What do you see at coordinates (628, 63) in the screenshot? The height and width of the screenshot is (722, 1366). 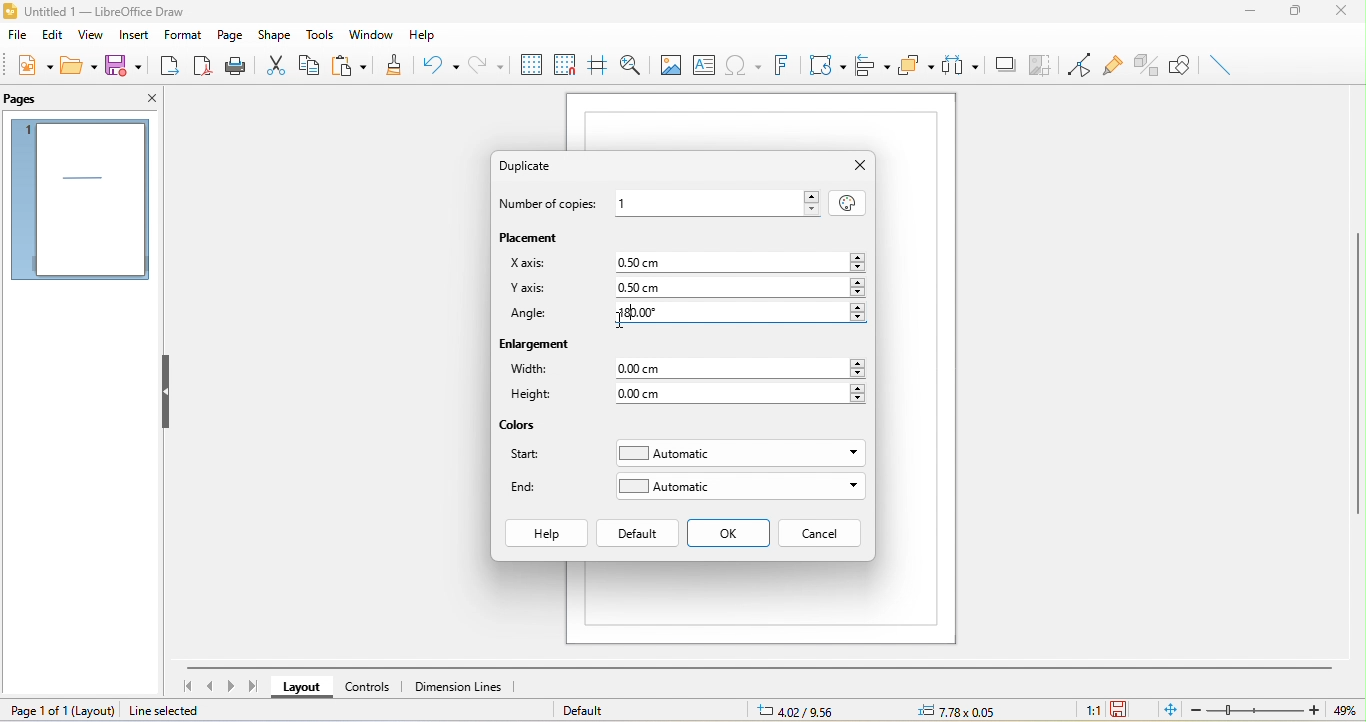 I see `zoom and pan` at bounding box center [628, 63].